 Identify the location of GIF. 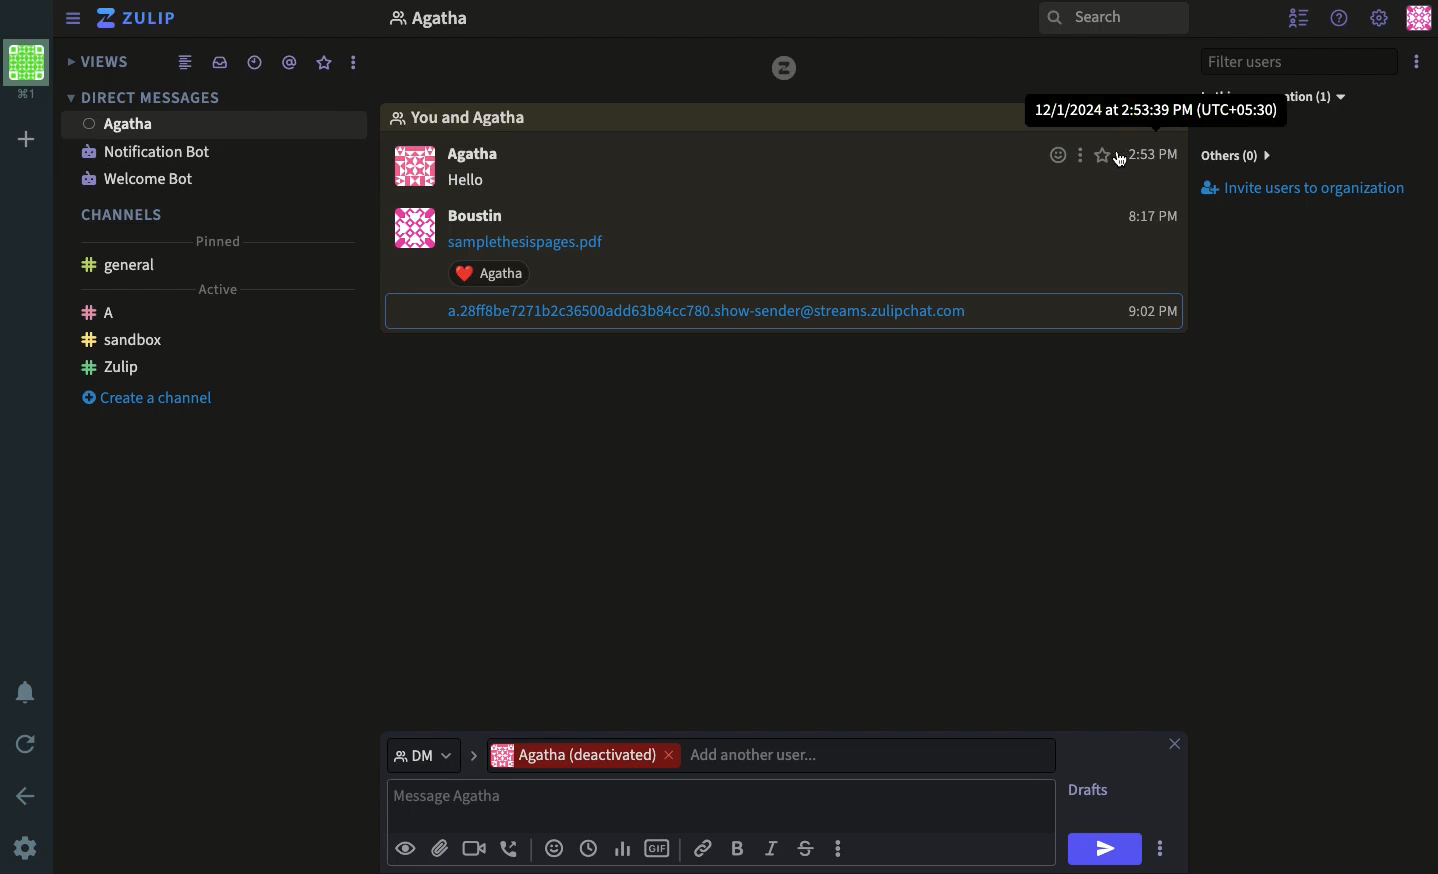
(658, 849).